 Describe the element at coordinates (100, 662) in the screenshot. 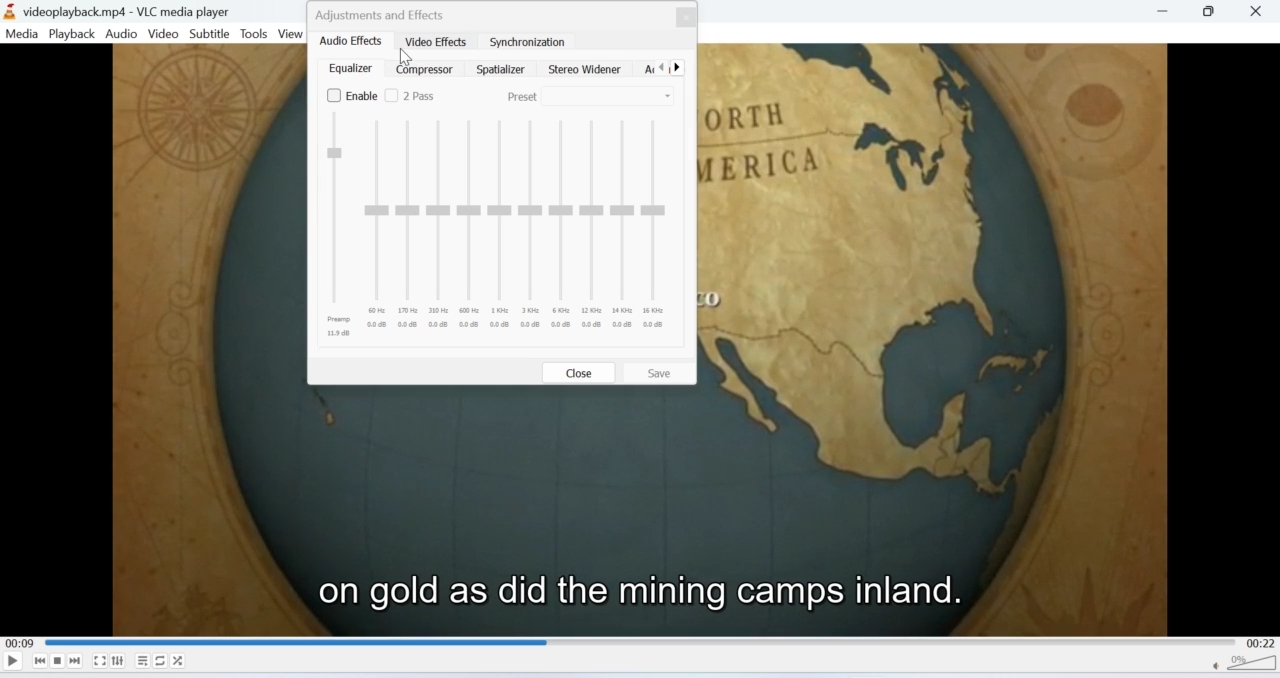

I see `Fullscreen` at that location.